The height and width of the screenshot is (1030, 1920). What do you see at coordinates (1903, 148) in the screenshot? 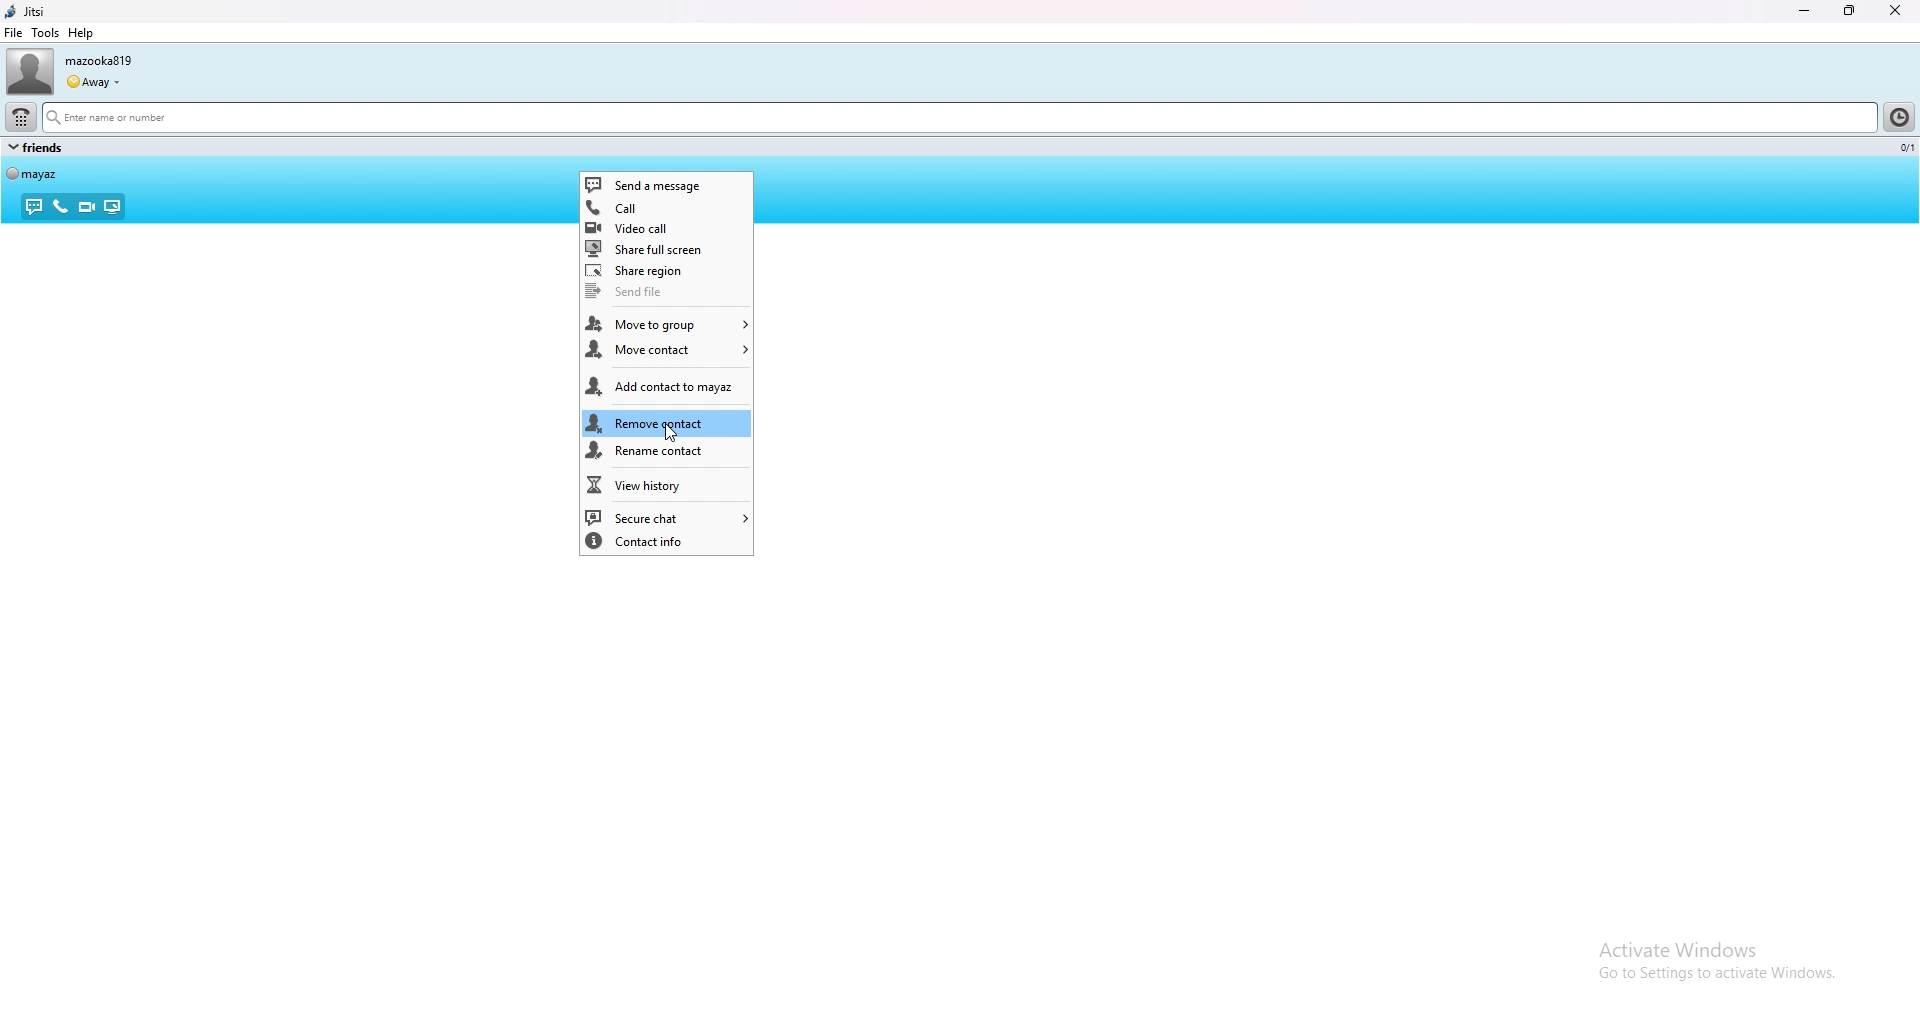
I see `number selected` at bounding box center [1903, 148].